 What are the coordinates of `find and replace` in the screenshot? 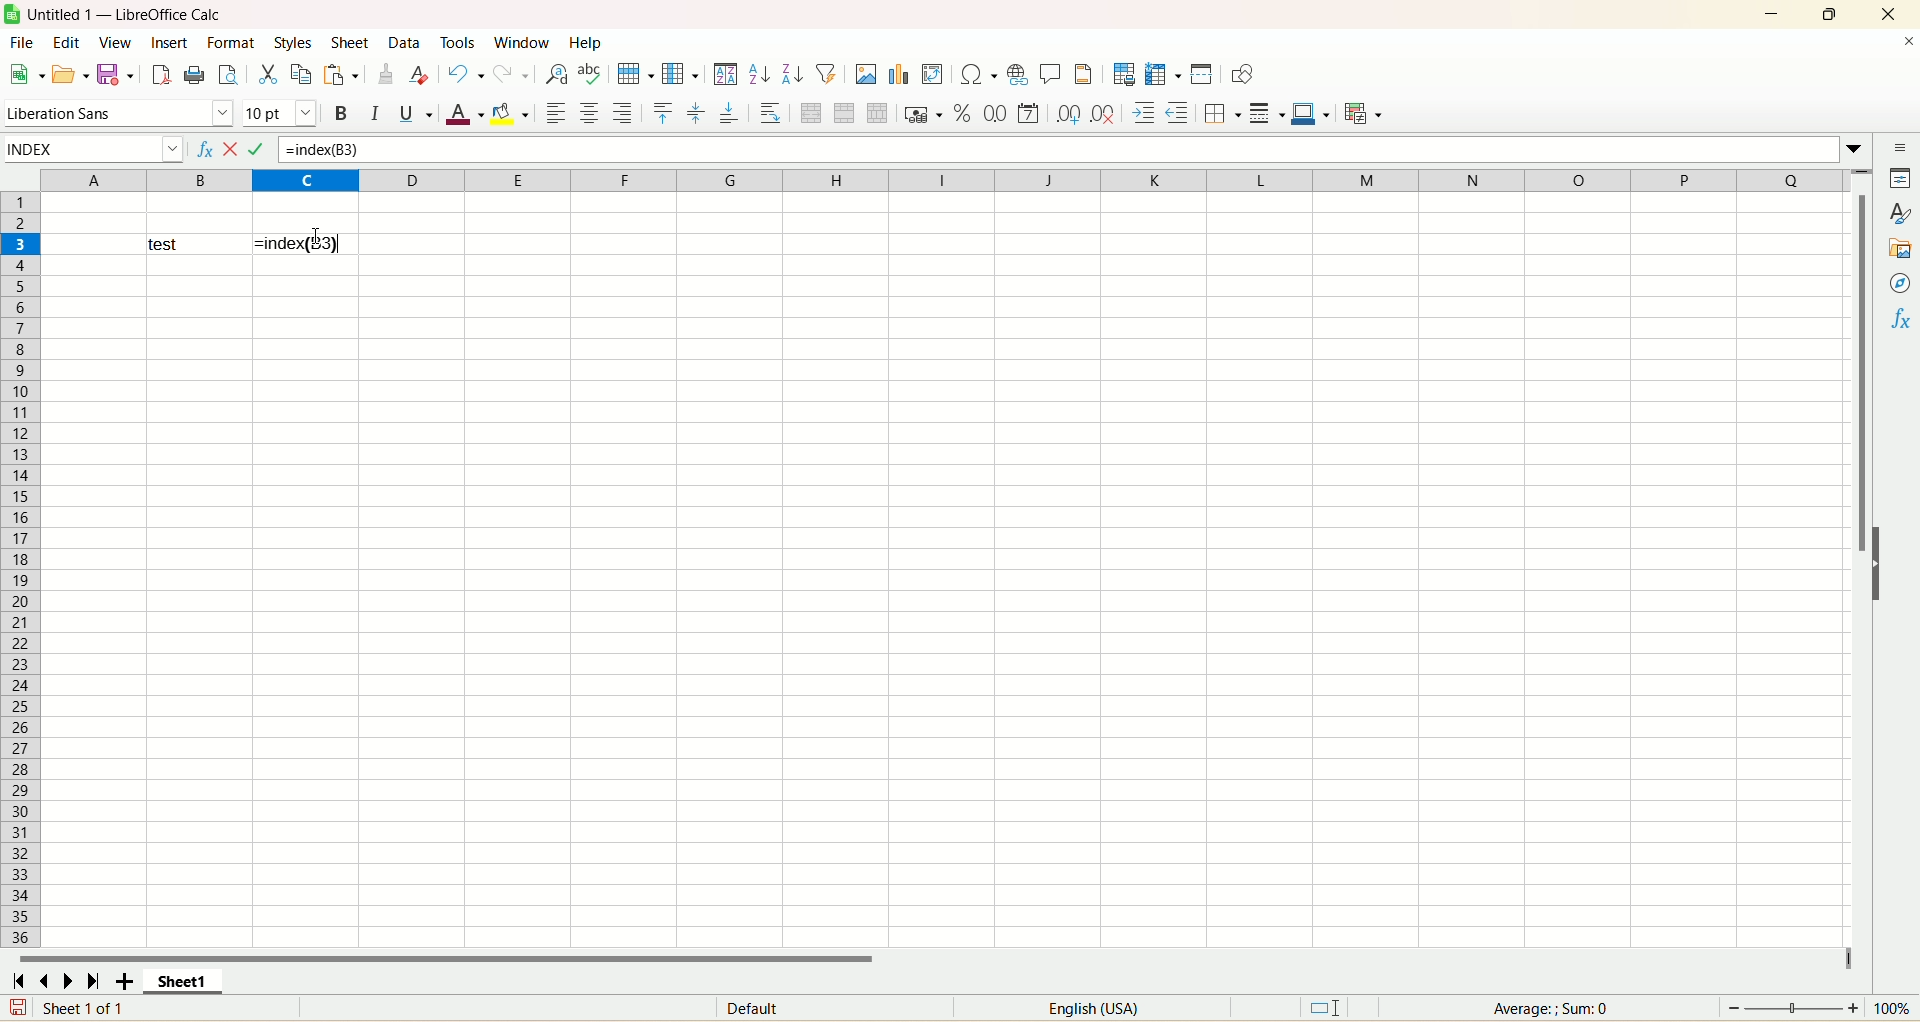 It's located at (557, 74).